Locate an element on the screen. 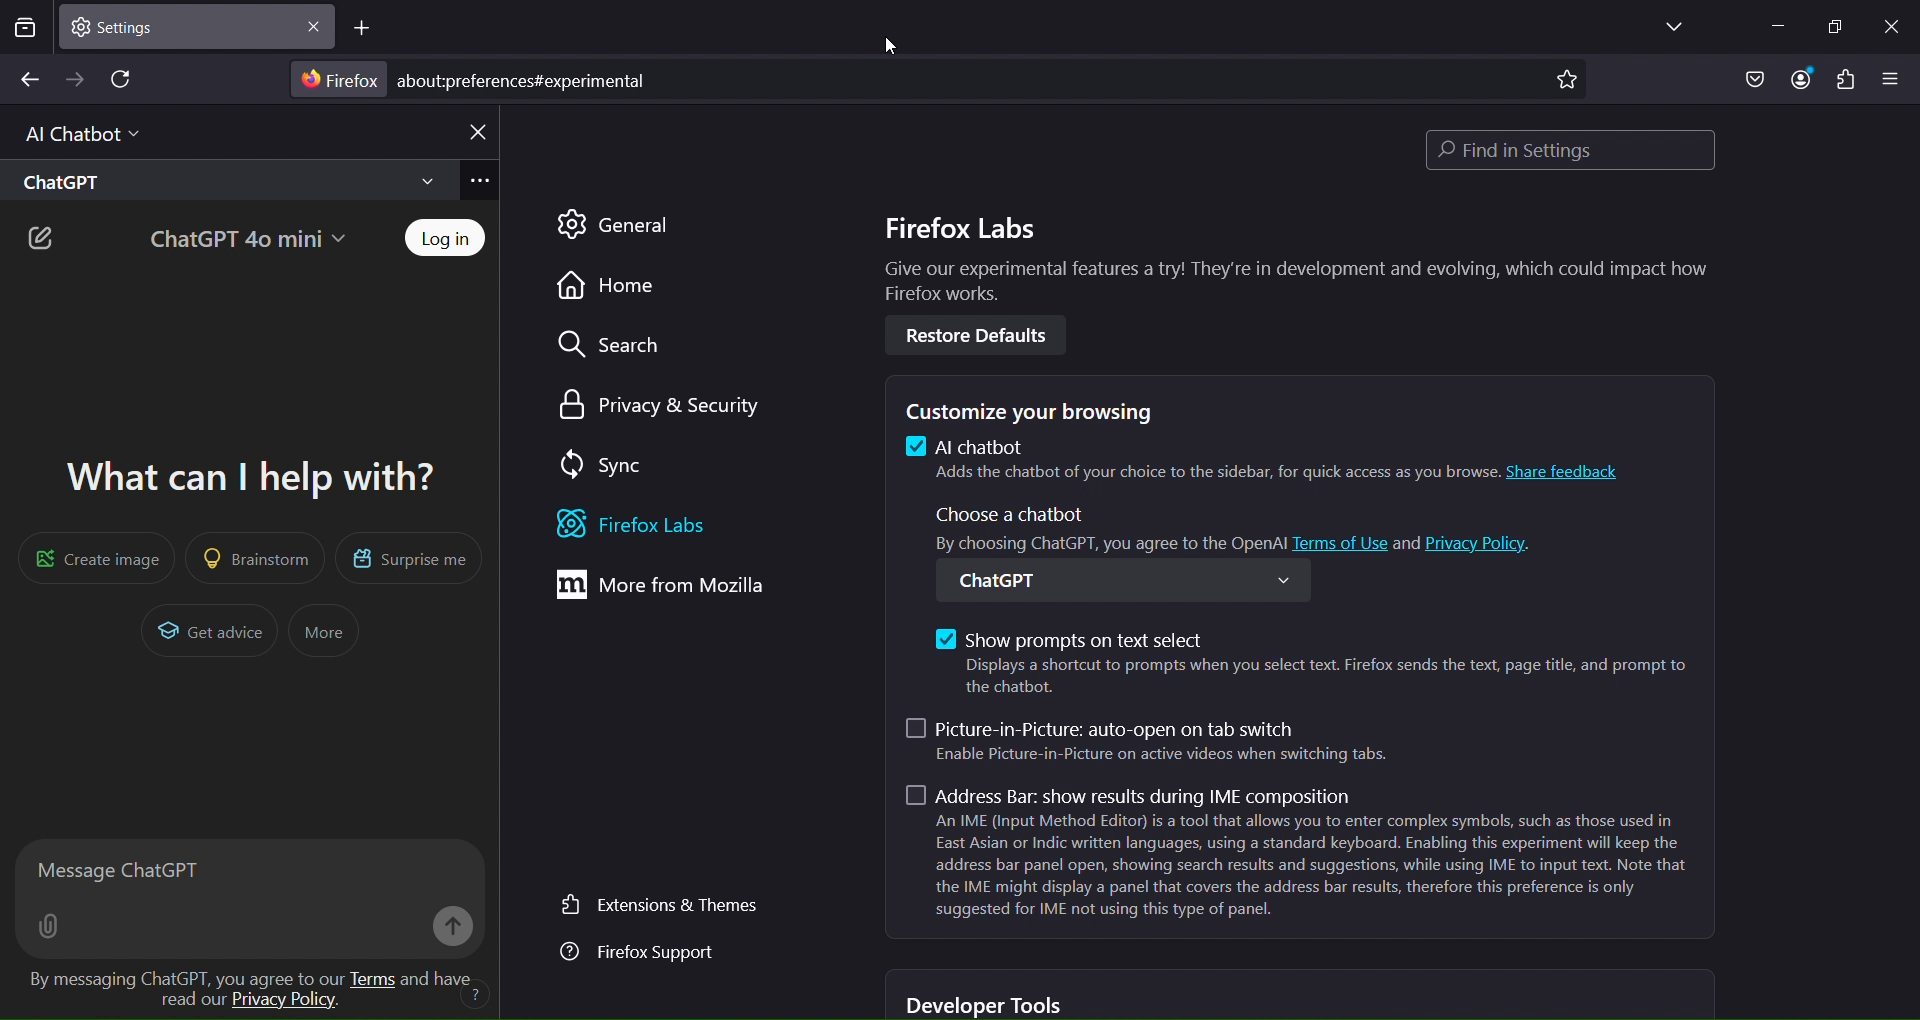 The width and height of the screenshot is (1920, 1020). share feedback is located at coordinates (1572, 471).